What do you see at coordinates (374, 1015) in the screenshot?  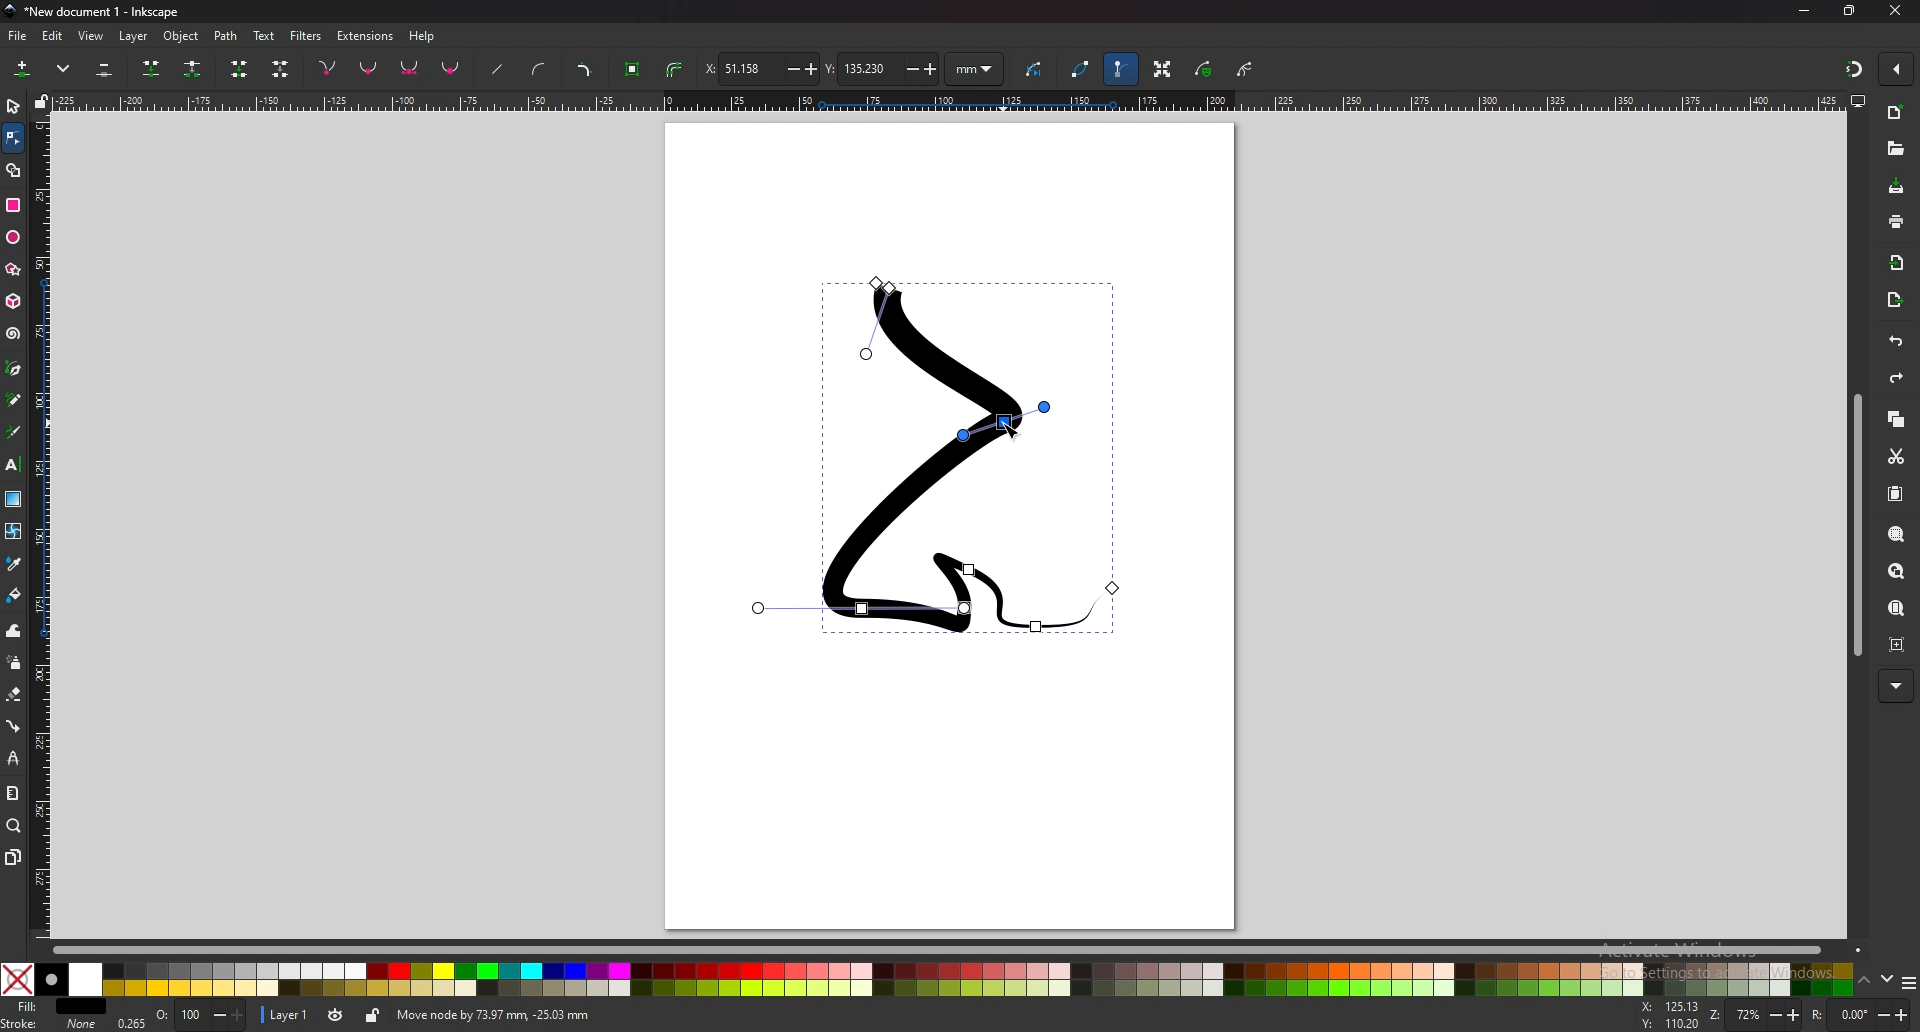 I see `lock` at bounding box center [374, 1015].